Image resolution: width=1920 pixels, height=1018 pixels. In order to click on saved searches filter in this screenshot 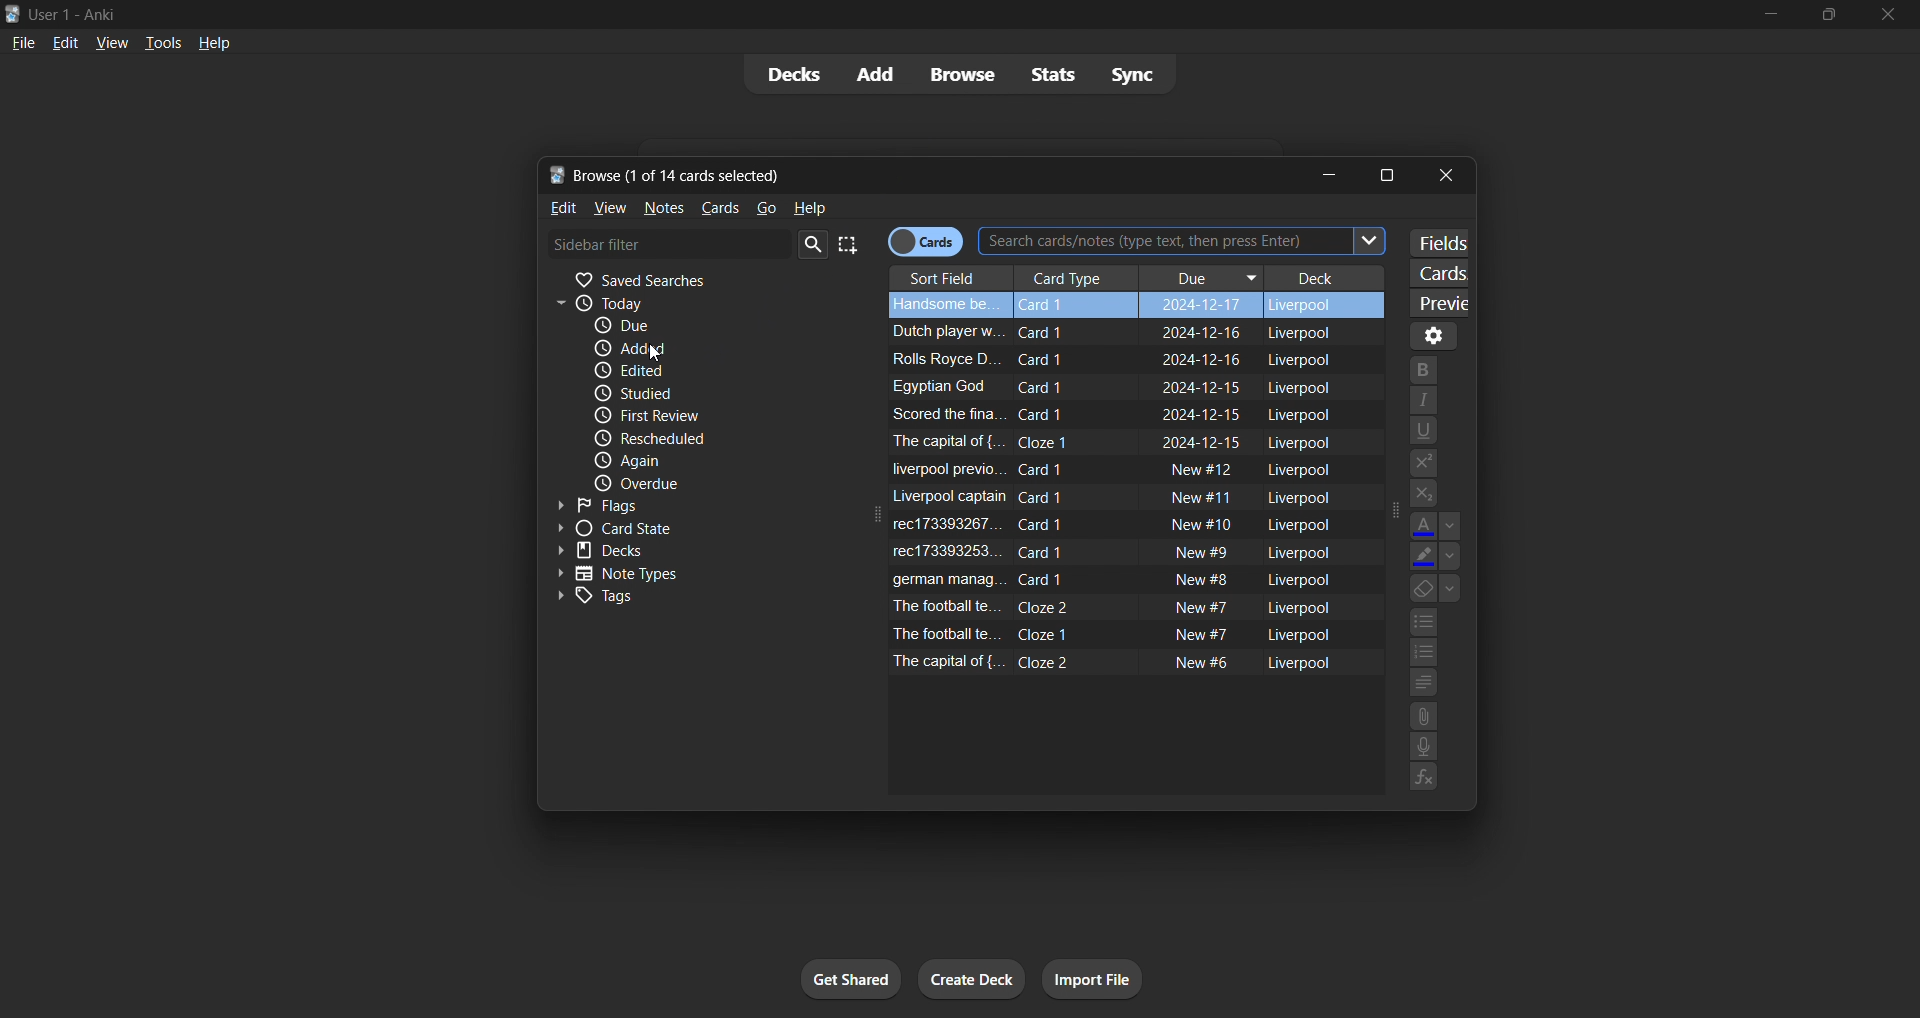, I will do `click(686, 278)`.